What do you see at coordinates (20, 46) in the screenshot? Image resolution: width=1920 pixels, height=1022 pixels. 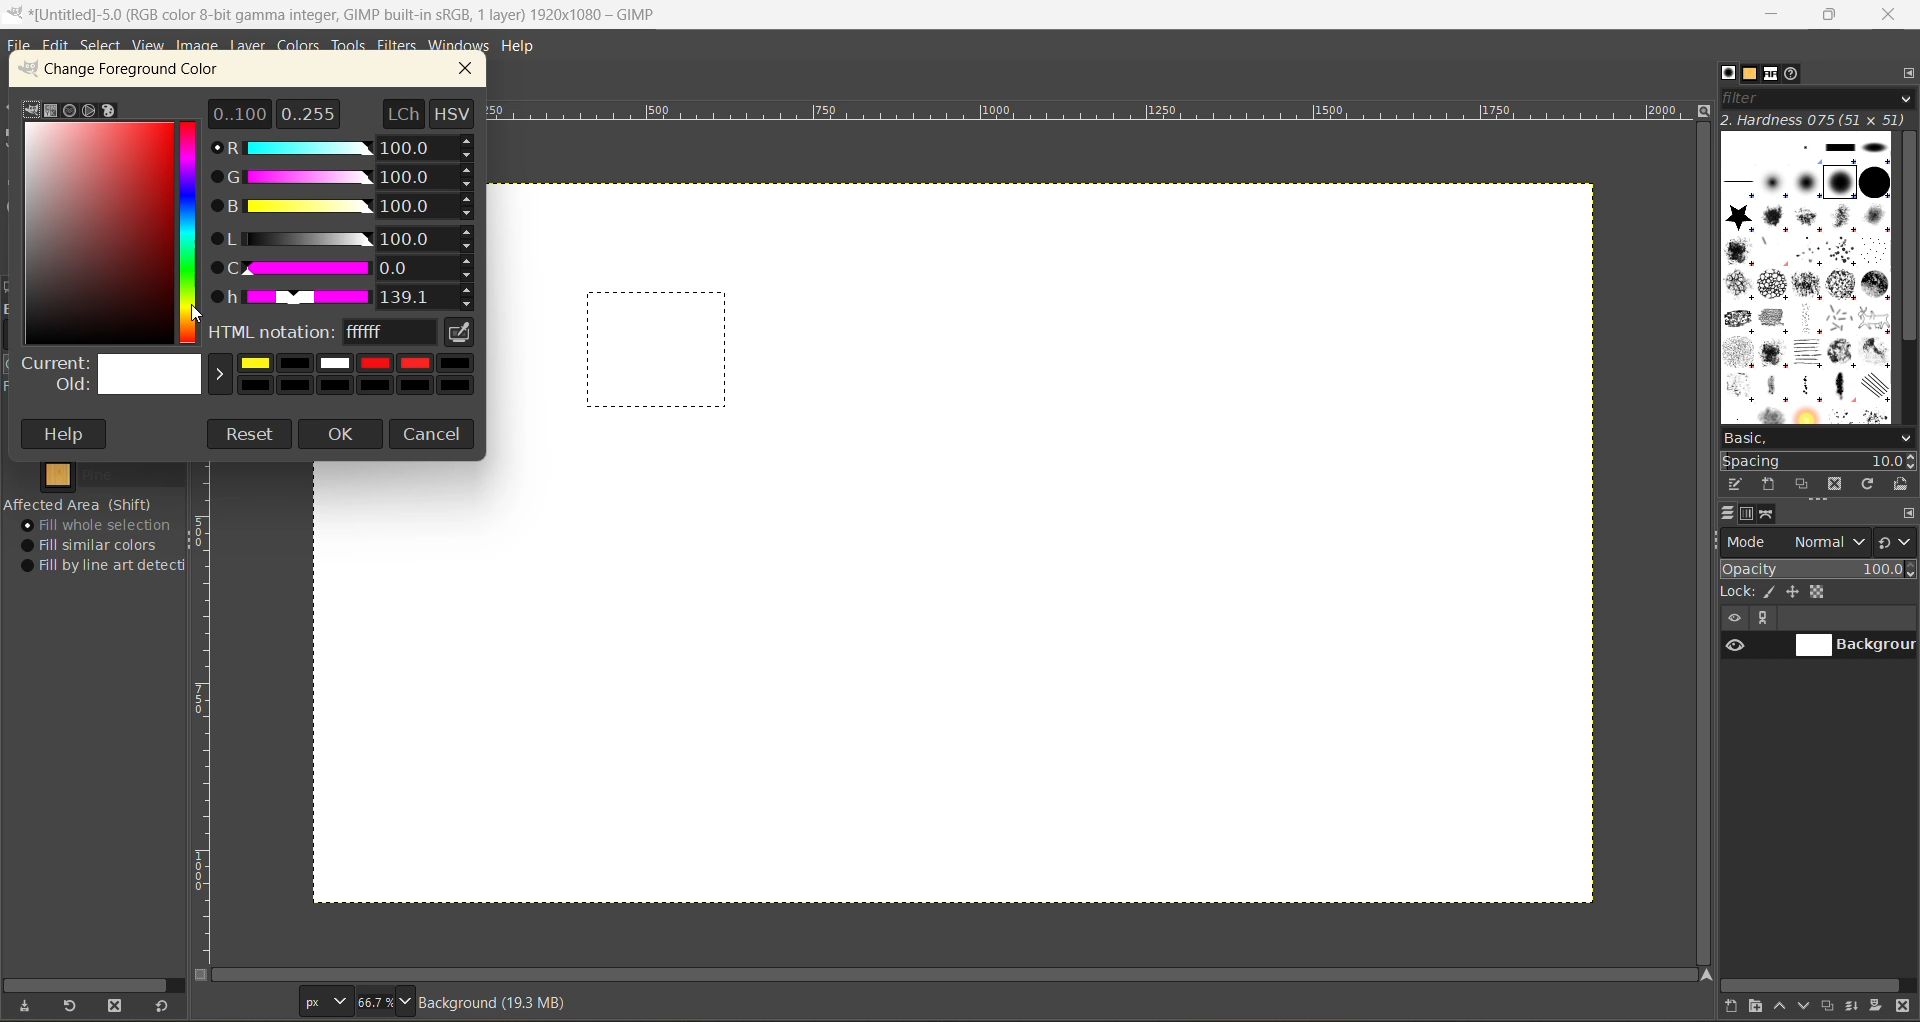 I see `file` at bounding box center [20, 46].